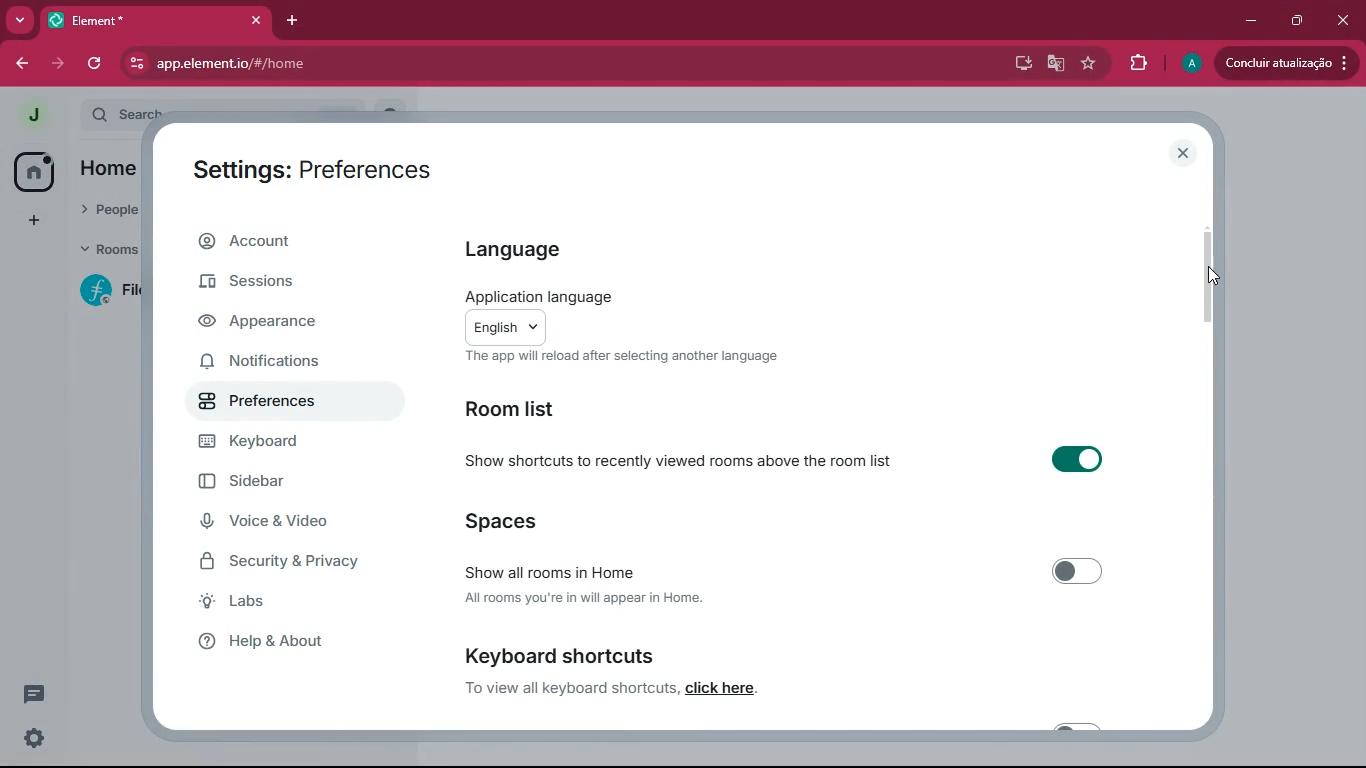  What do you see at coordinates (286, 238) in the screenshot?
I see `account` at bounding box center [286, 238].